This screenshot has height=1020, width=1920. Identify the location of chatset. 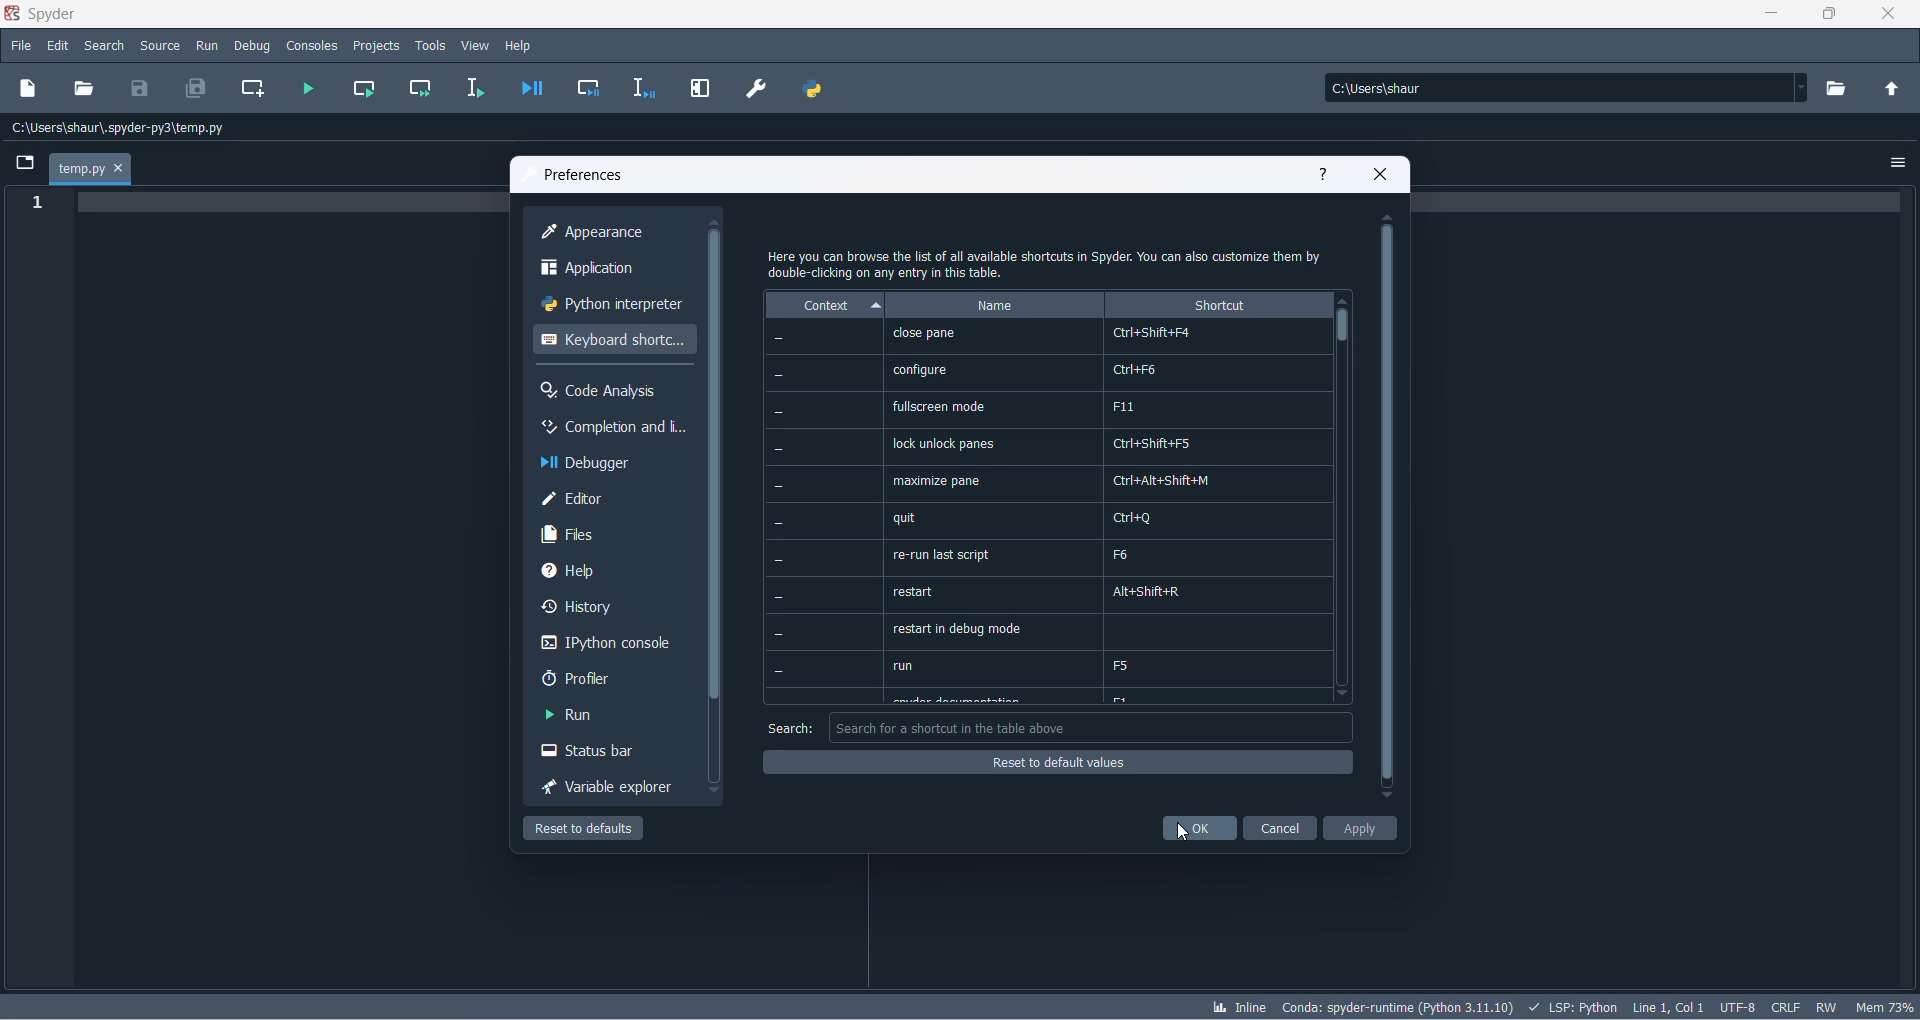
(1737, 1005).